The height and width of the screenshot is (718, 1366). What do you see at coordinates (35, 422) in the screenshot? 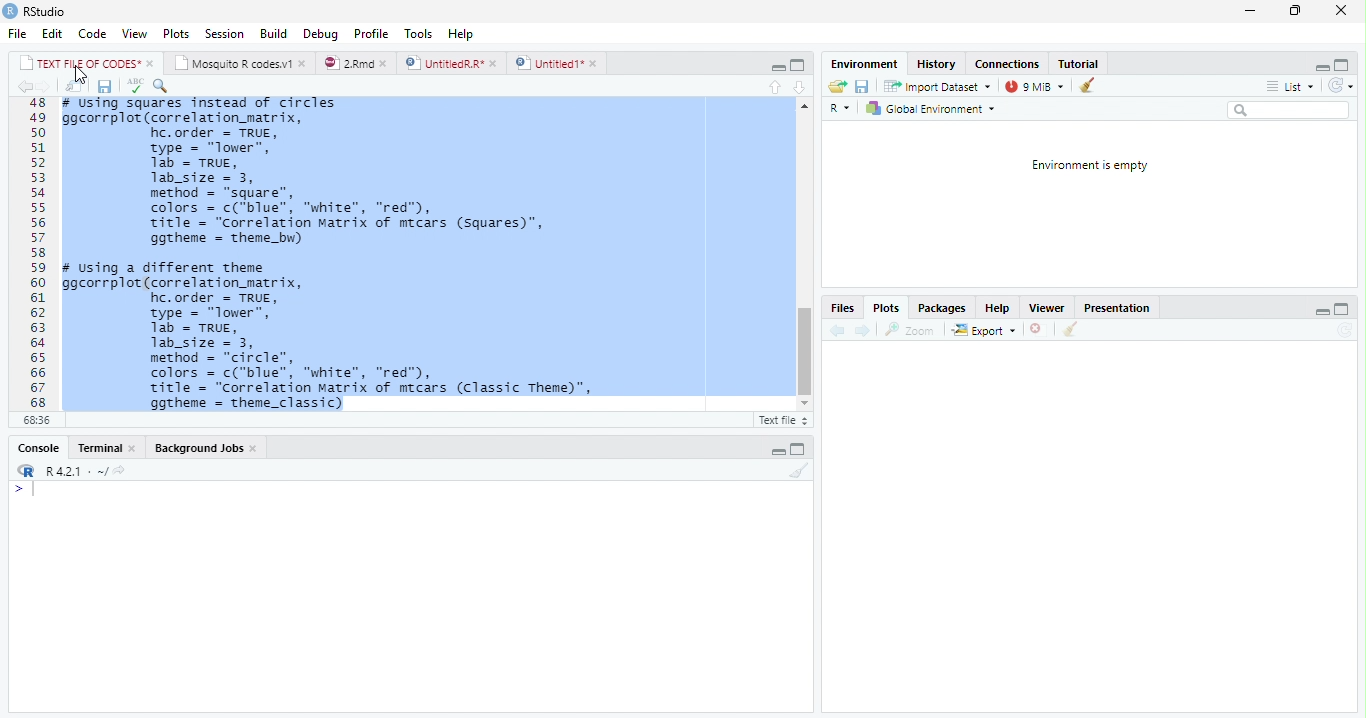
I see `68:36` at bounding box center [35, 422].